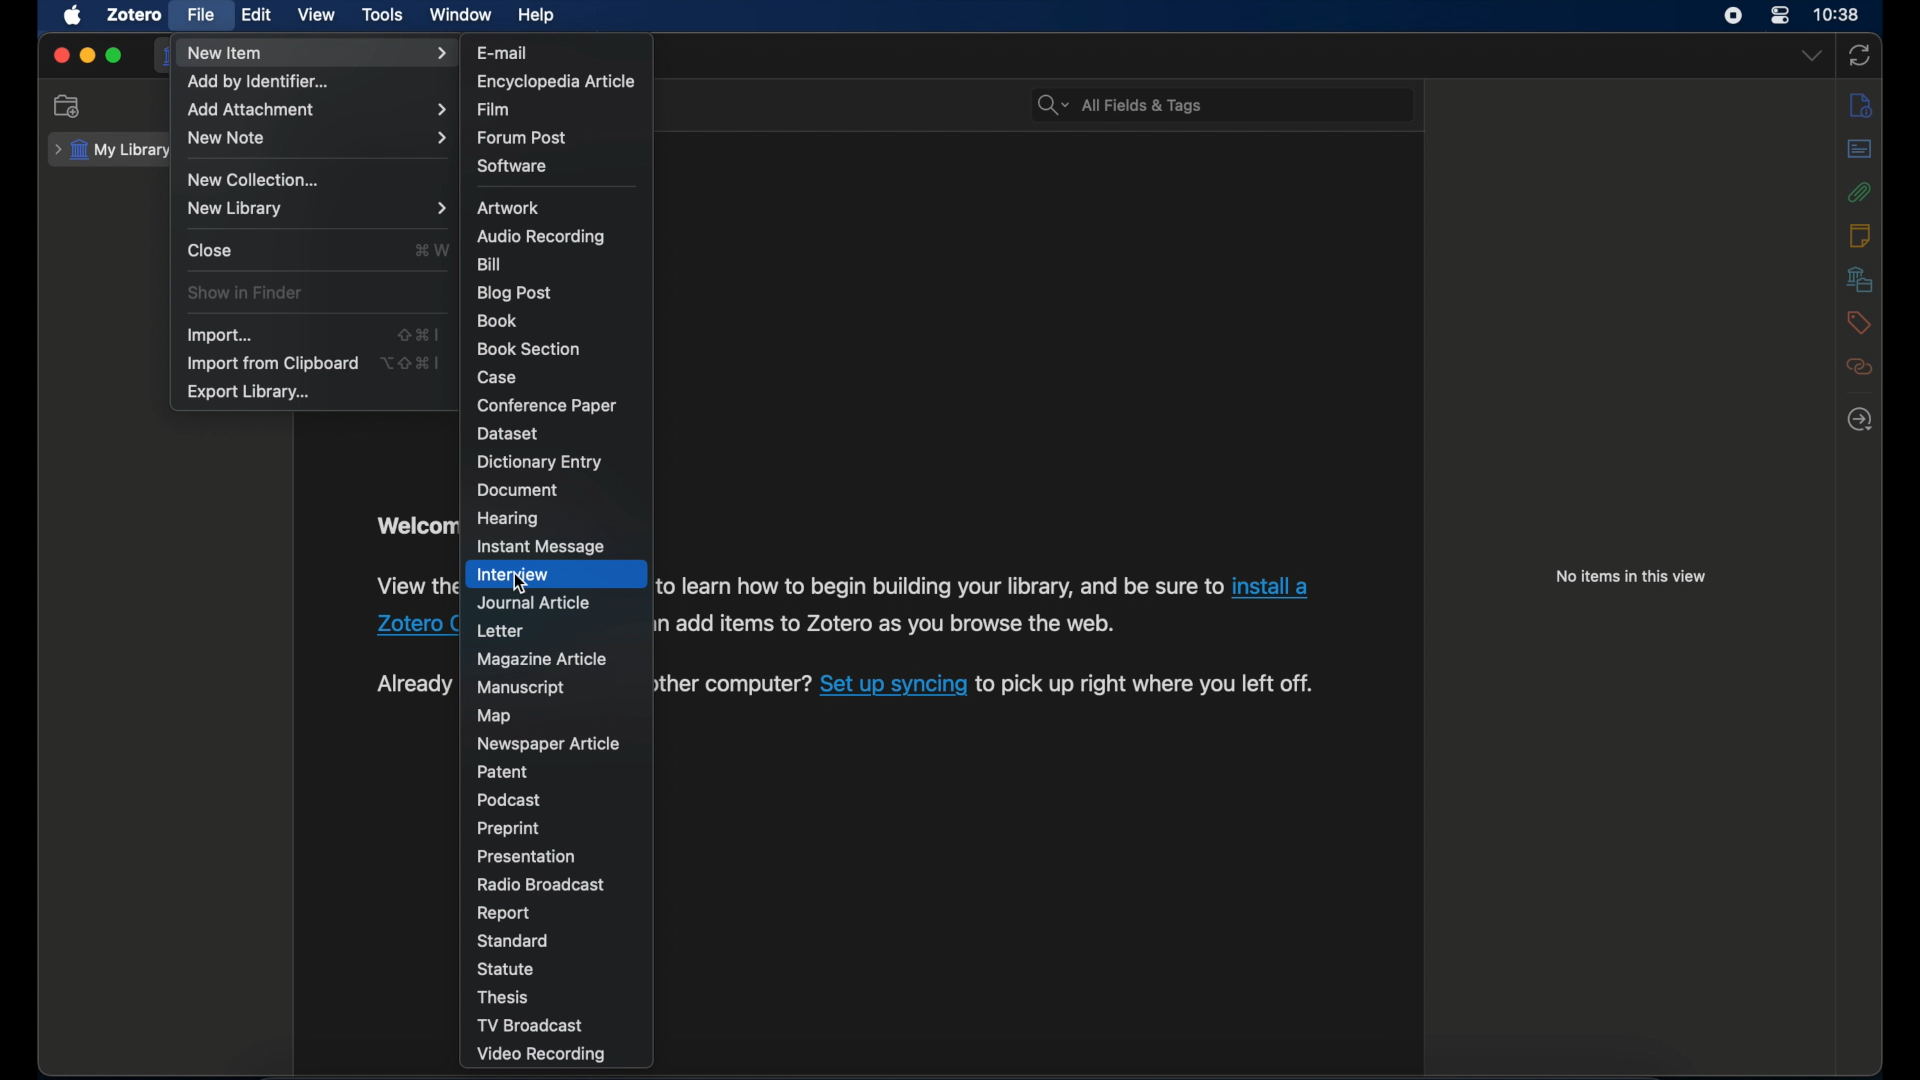  What do you see at coordinates (899, 626) in the screenshot?
I see `add items to Zotero as you browse the web` at bounding box center [899, 626].